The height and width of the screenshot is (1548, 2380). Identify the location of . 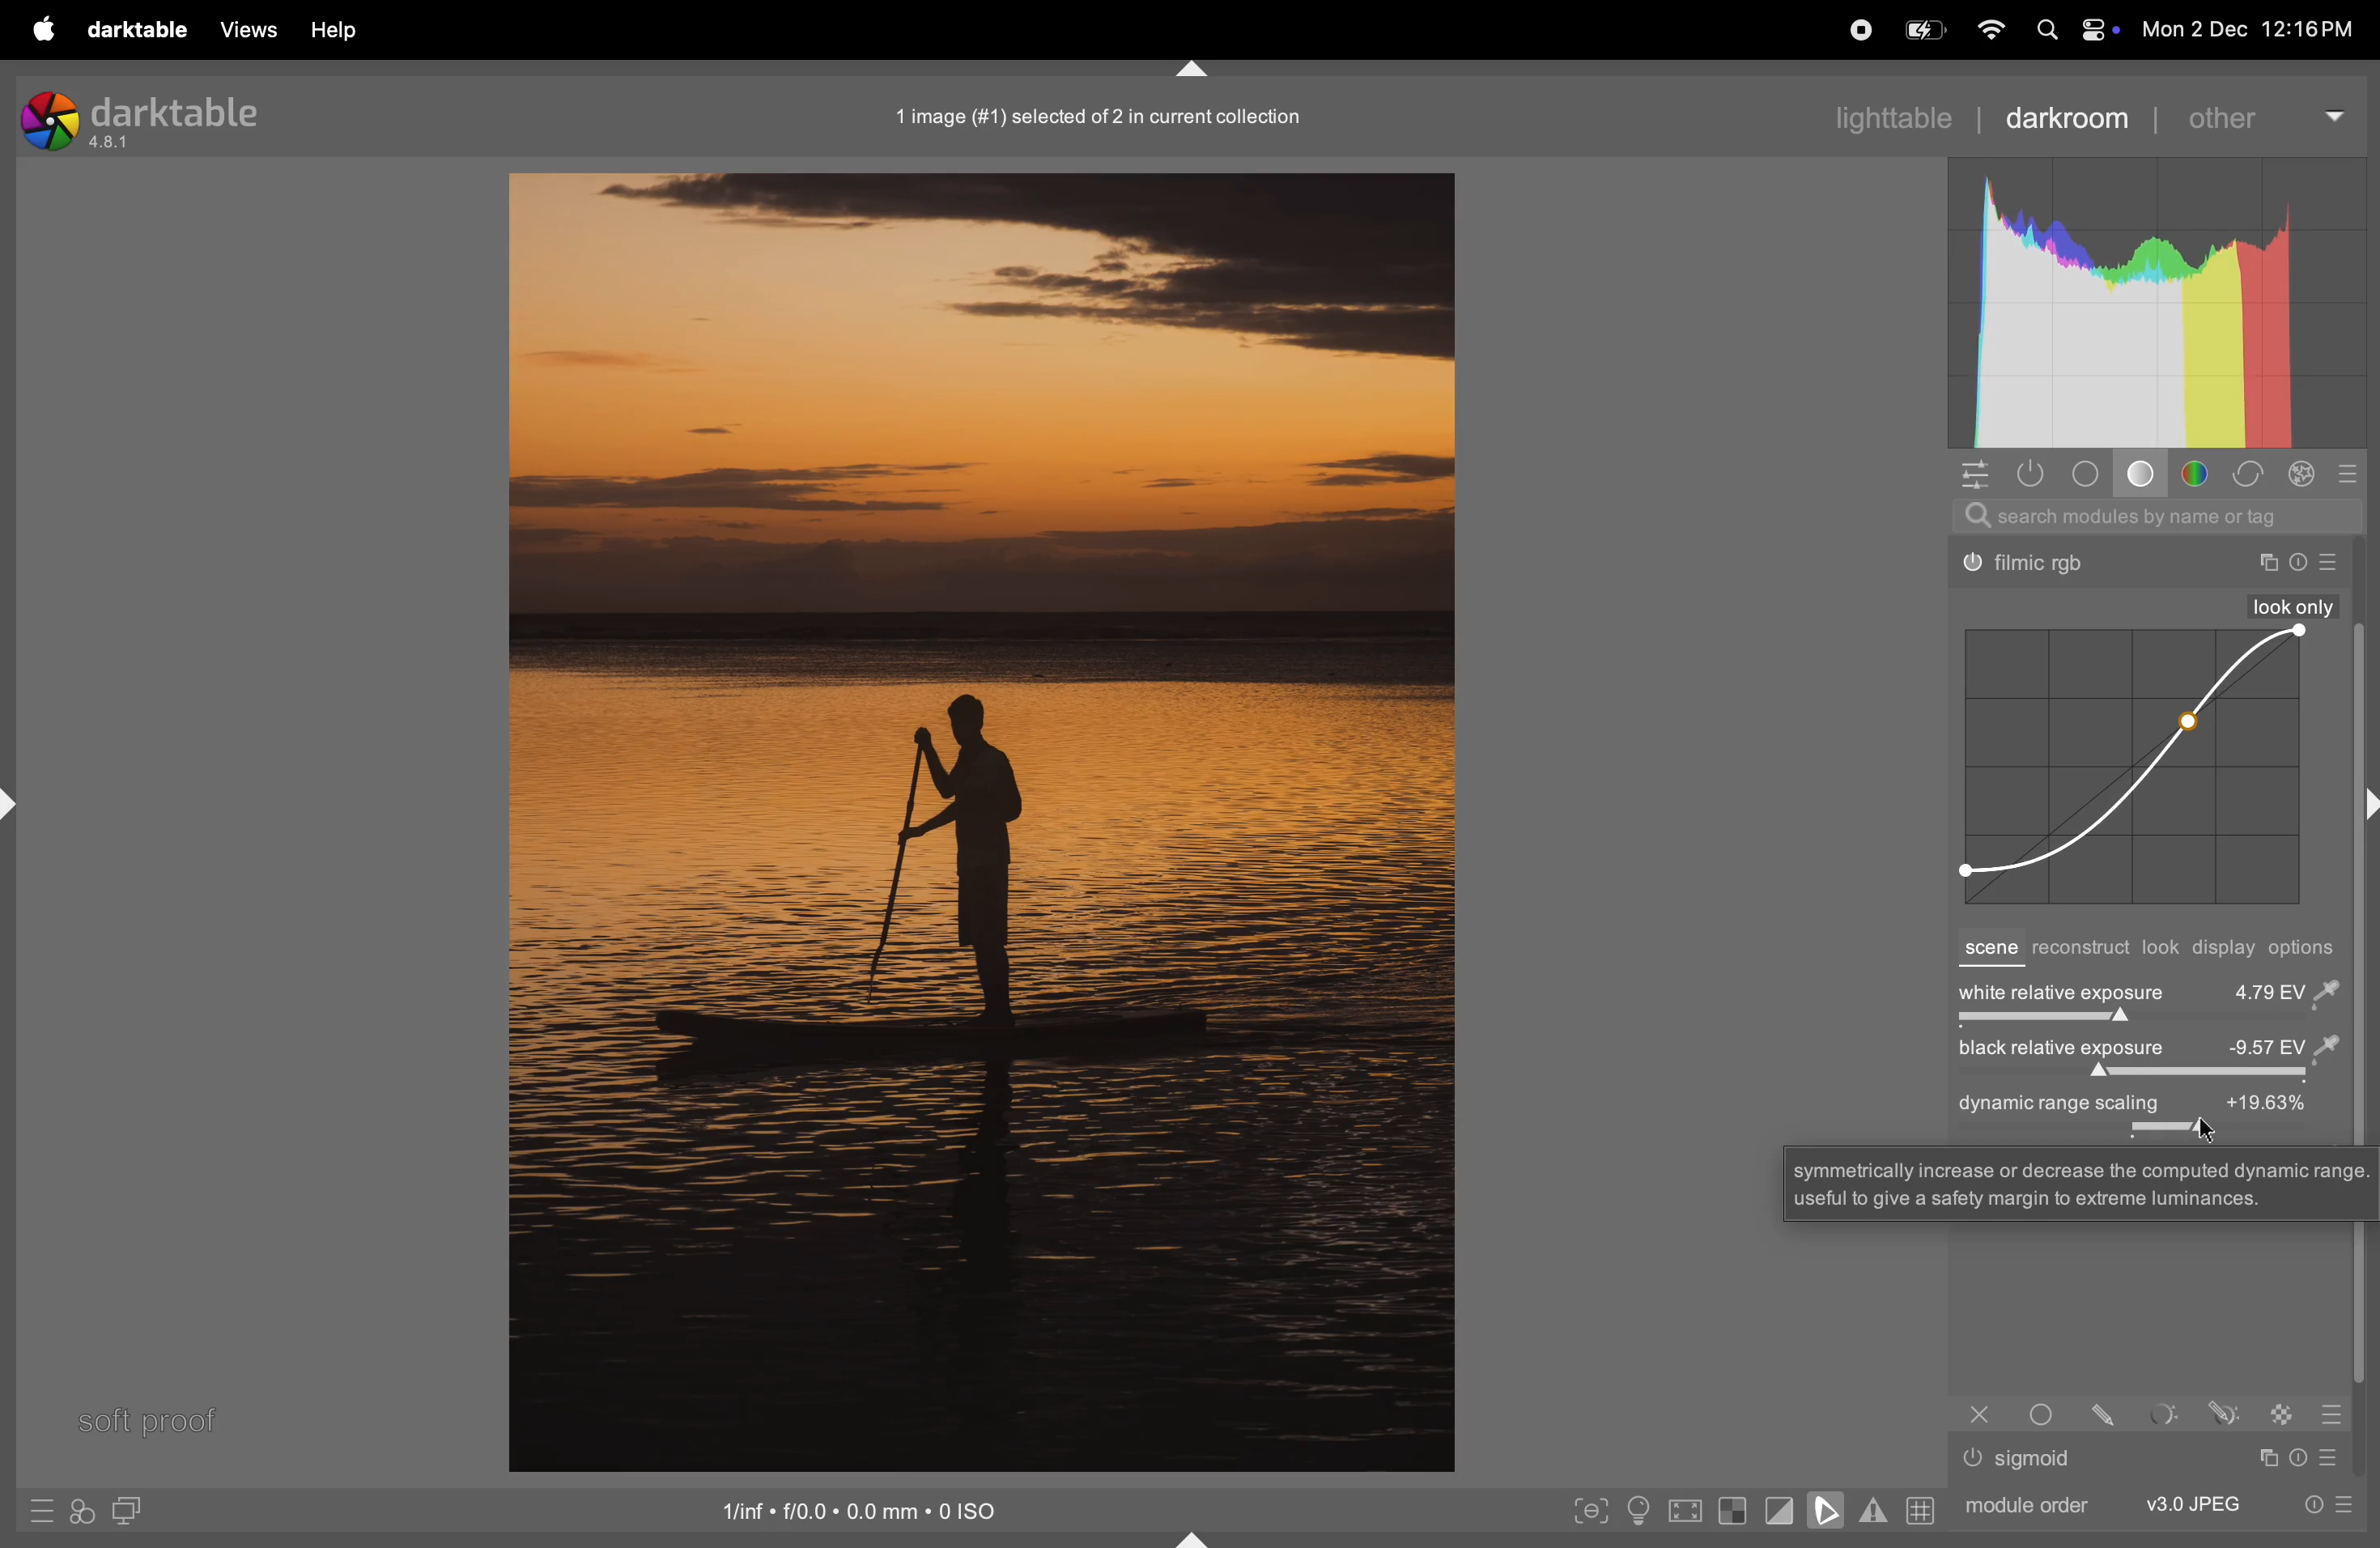
(2047, 1413).